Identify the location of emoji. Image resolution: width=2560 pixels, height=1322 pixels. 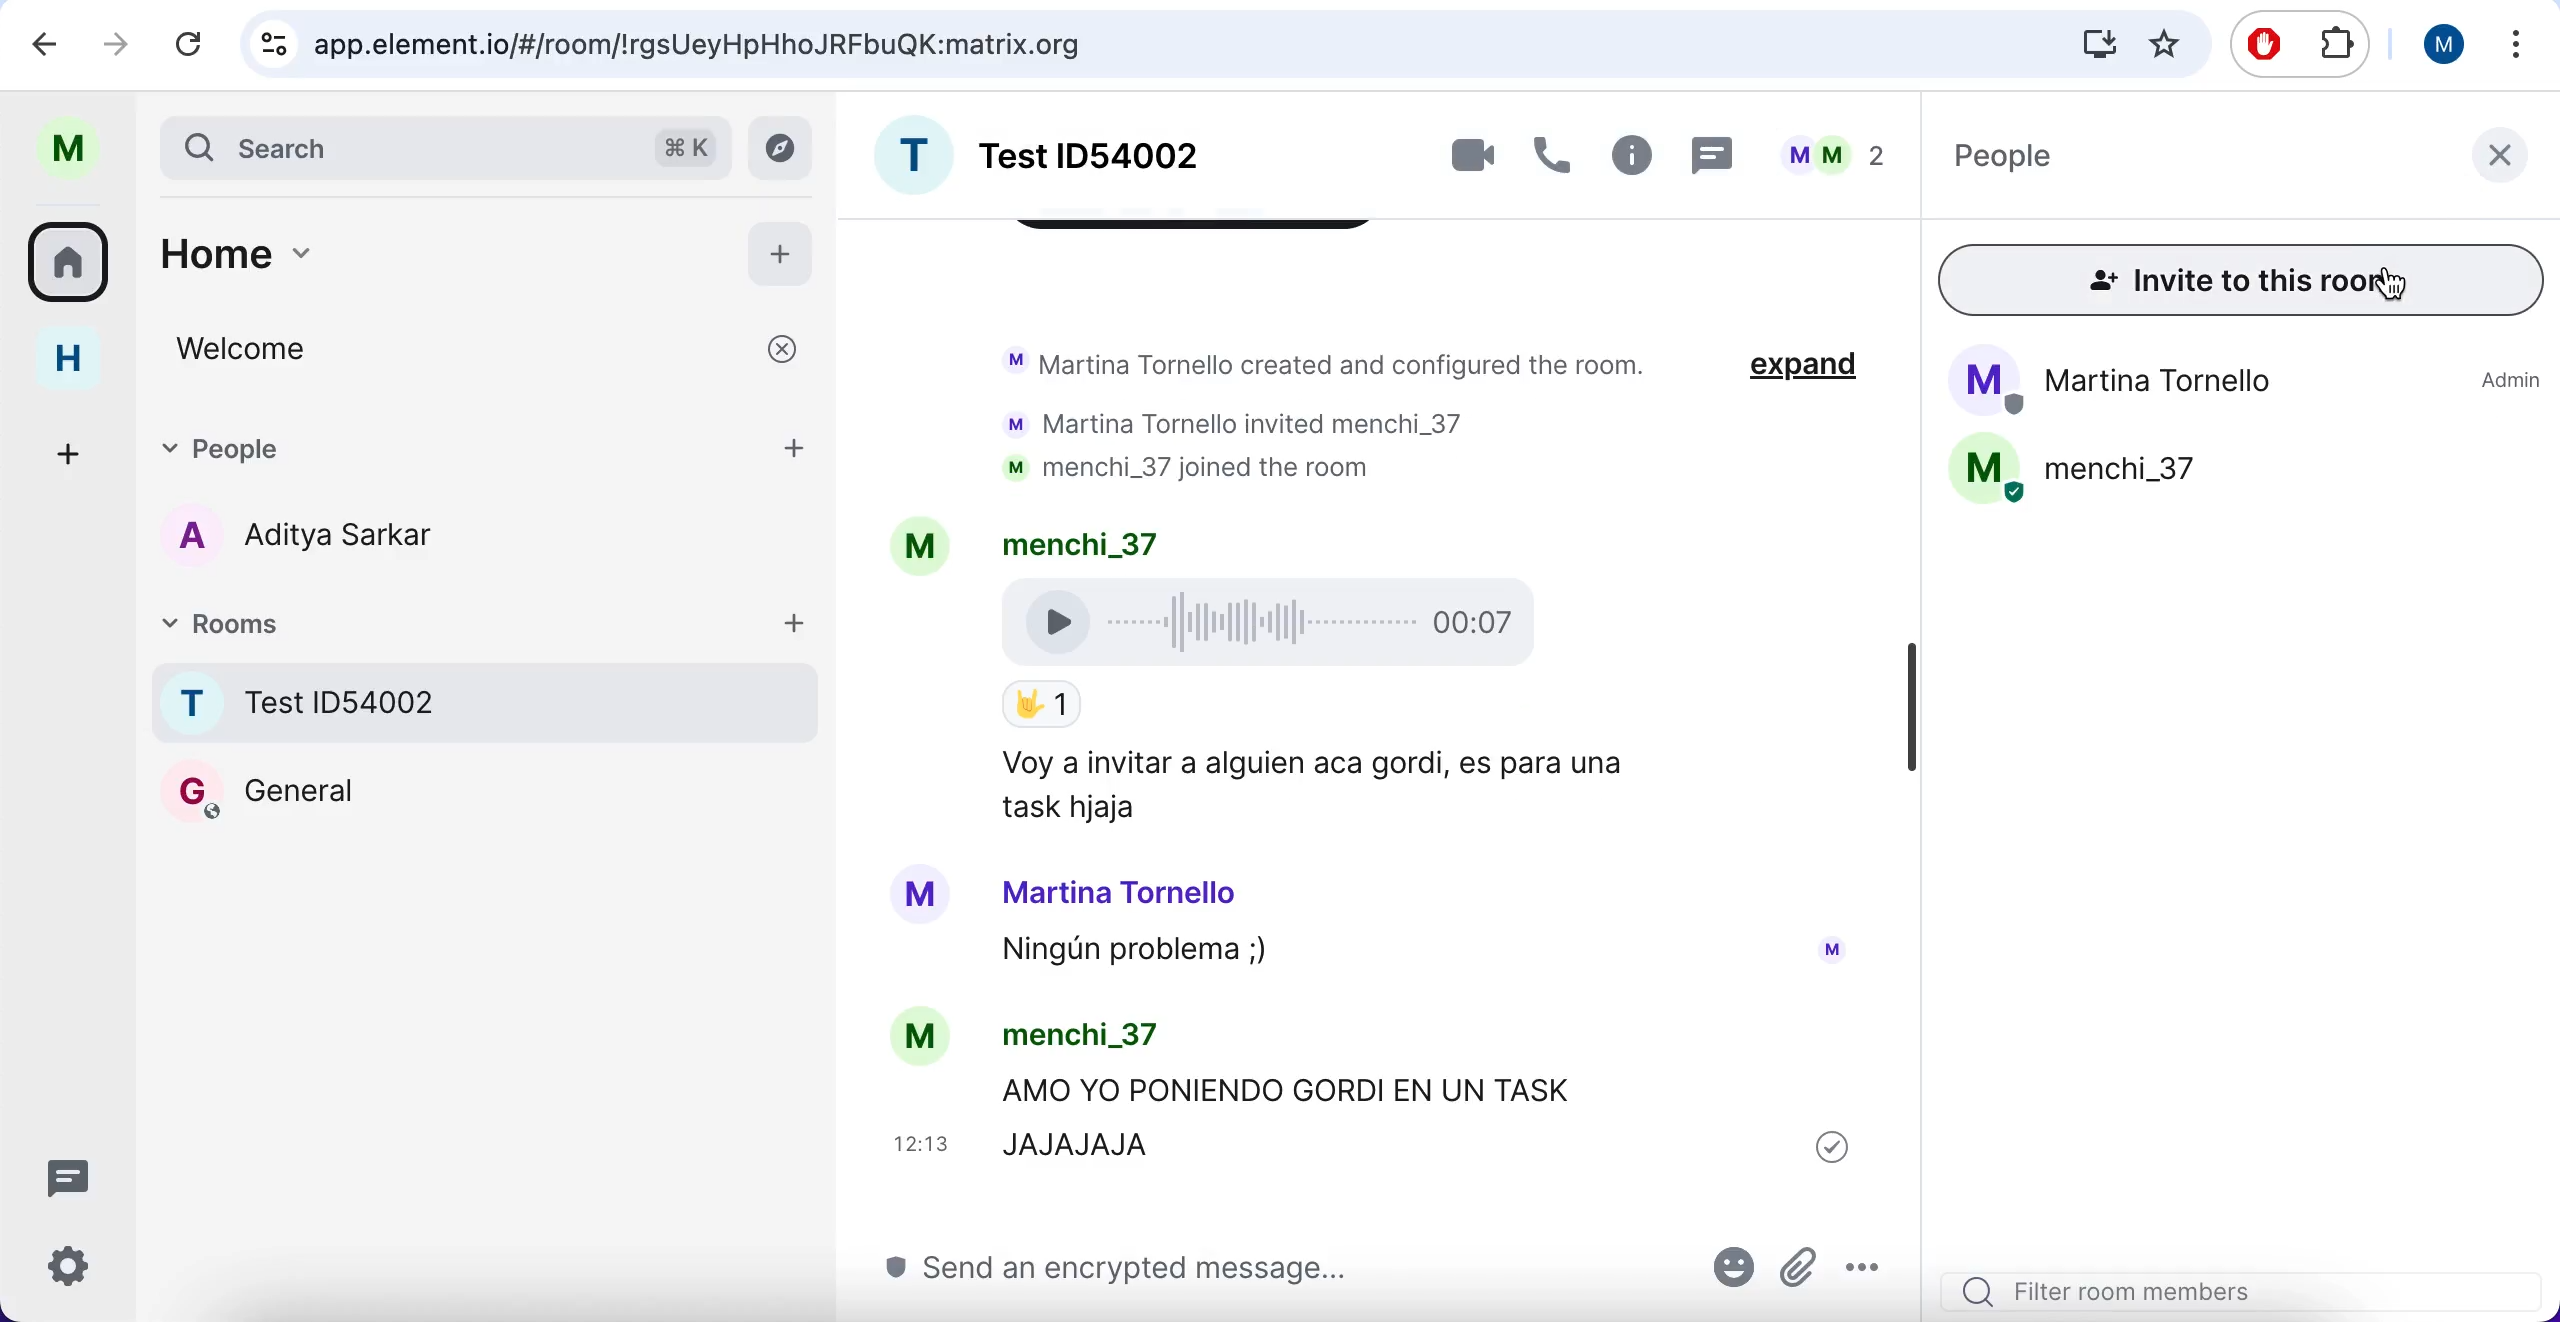
(1728, 1266).